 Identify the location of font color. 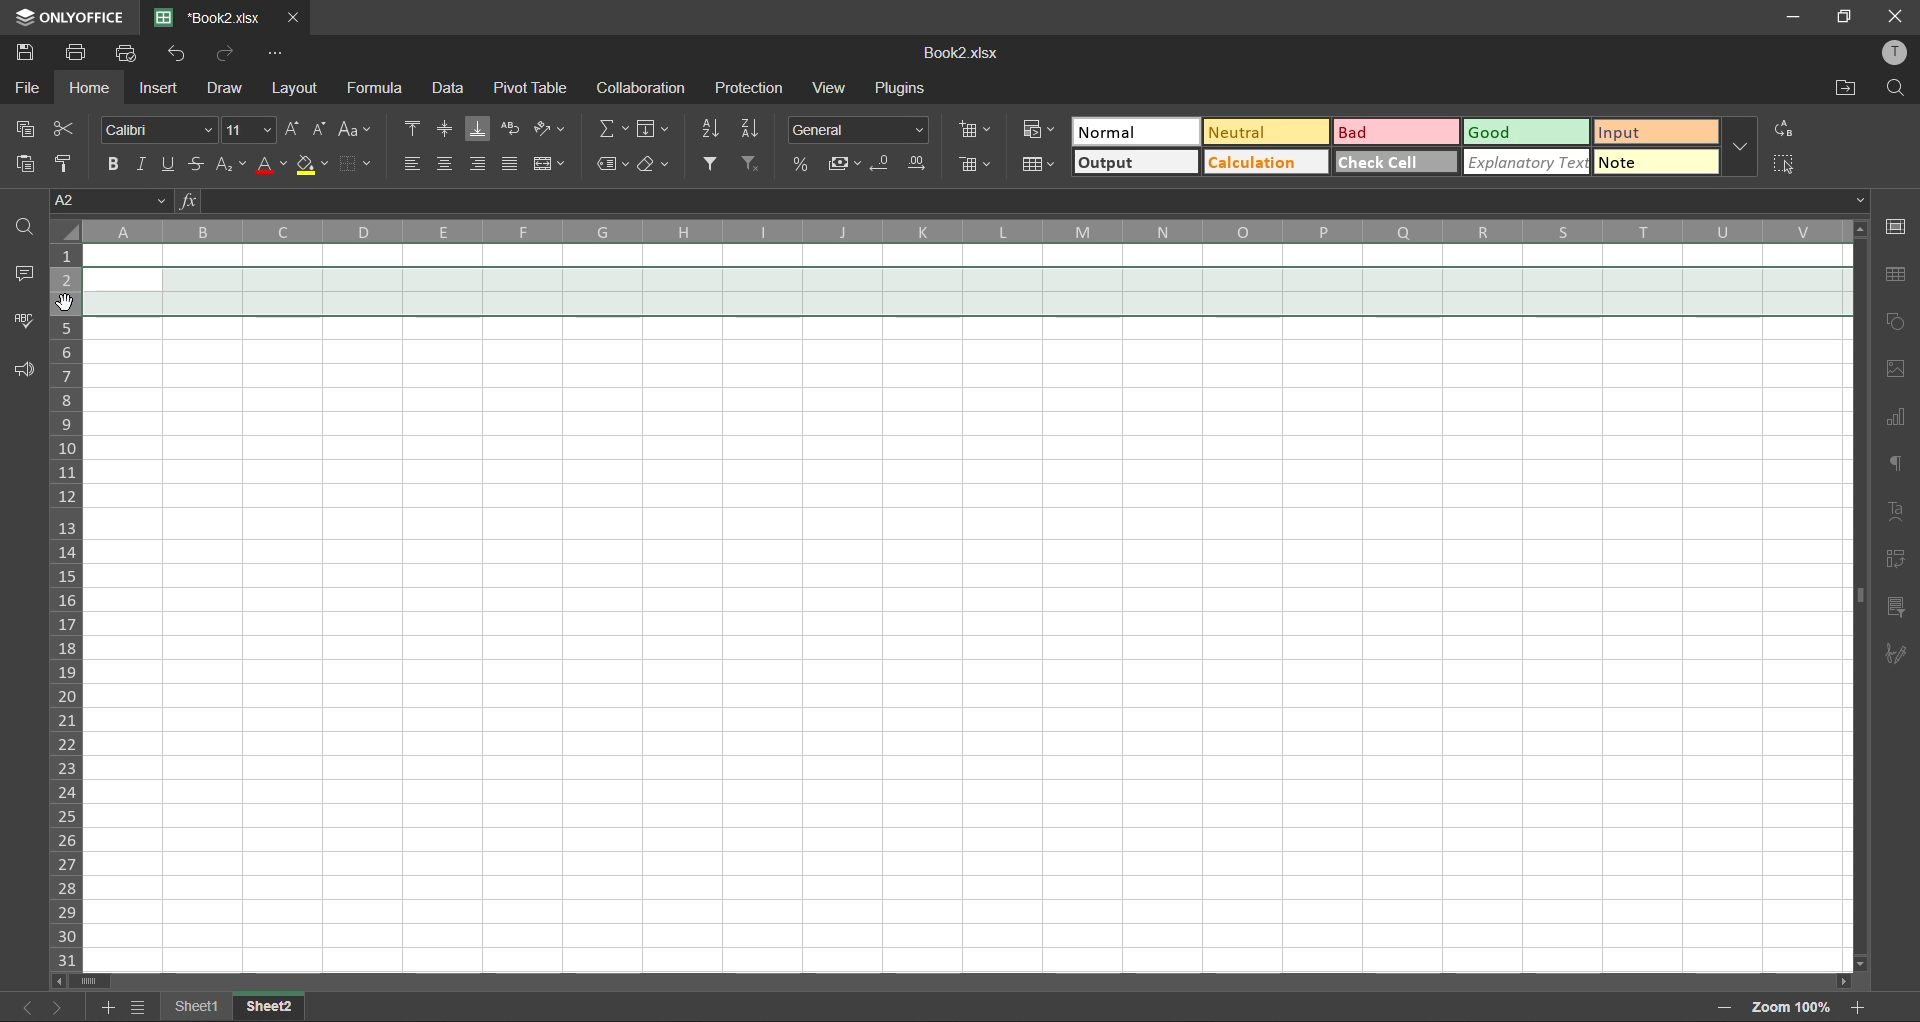
(267, 164).